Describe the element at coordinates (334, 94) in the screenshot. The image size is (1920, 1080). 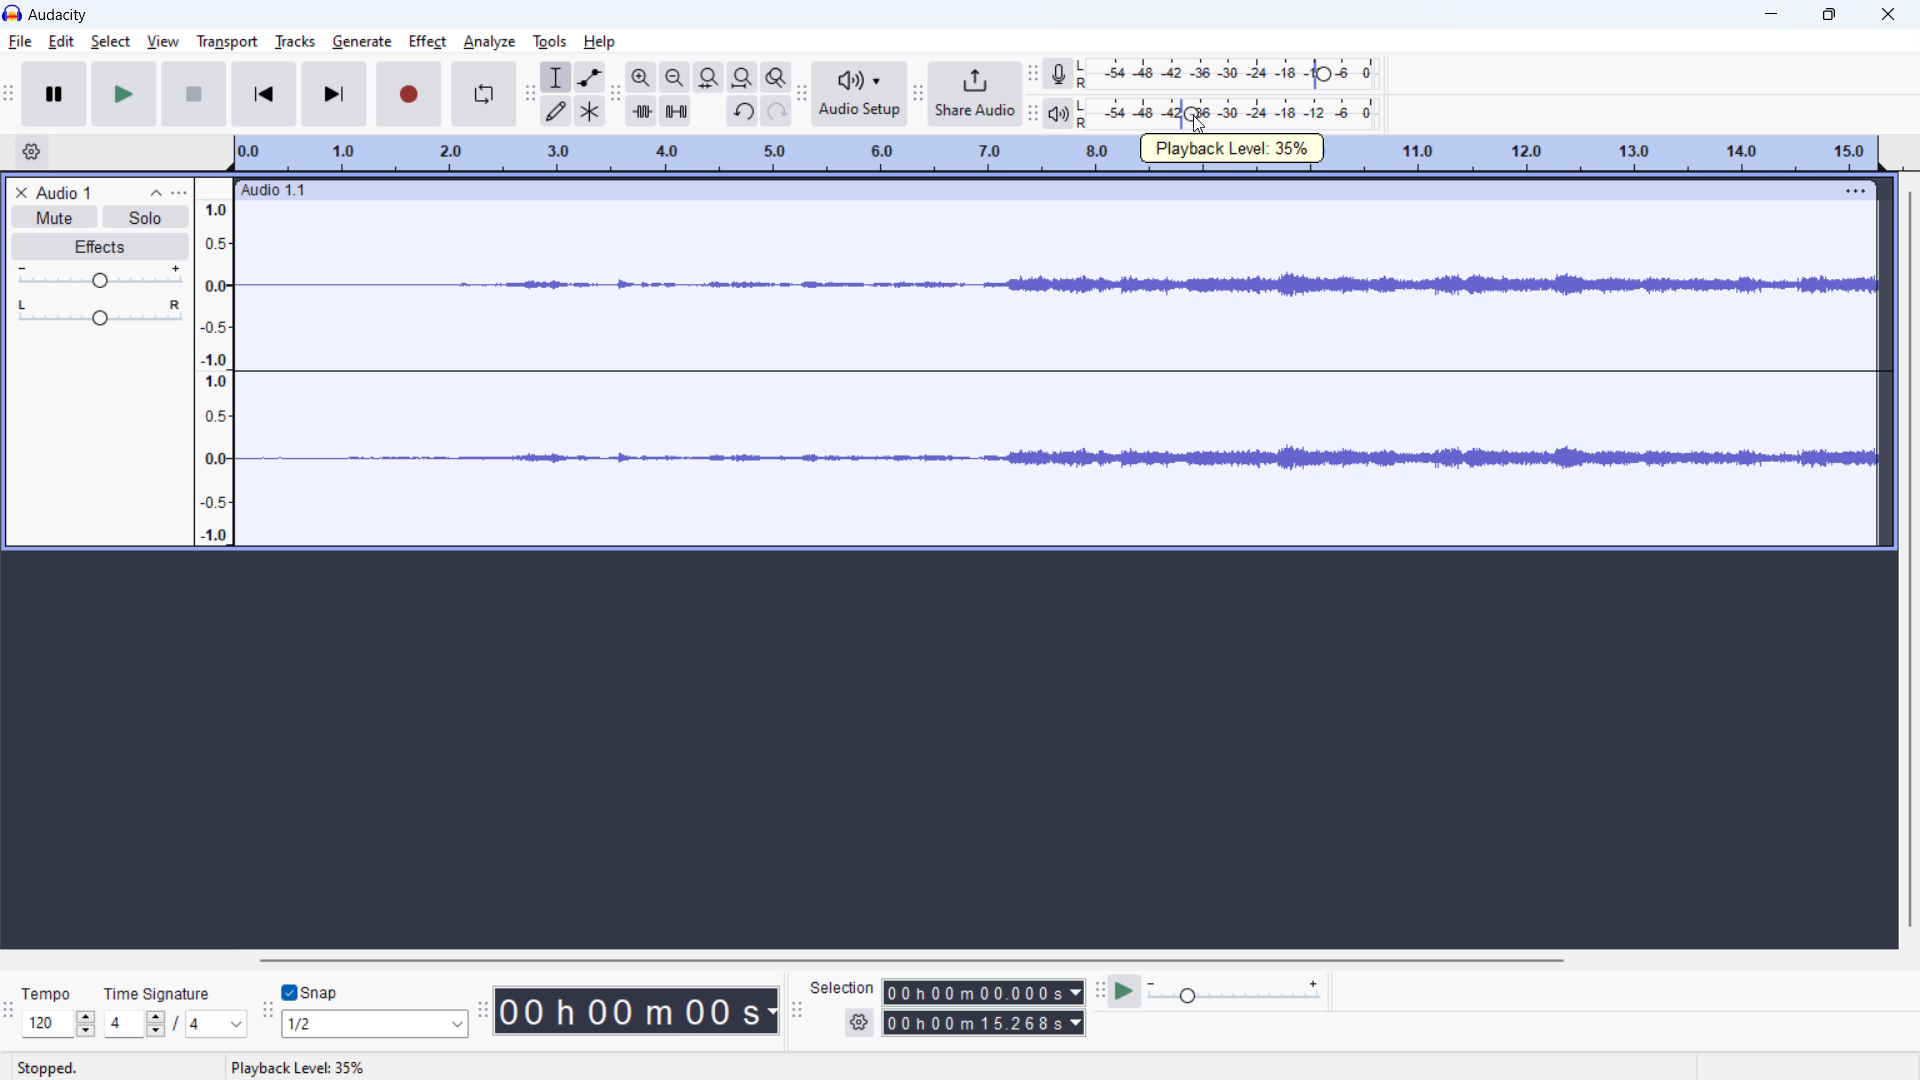
I see `skip to last` at that location.